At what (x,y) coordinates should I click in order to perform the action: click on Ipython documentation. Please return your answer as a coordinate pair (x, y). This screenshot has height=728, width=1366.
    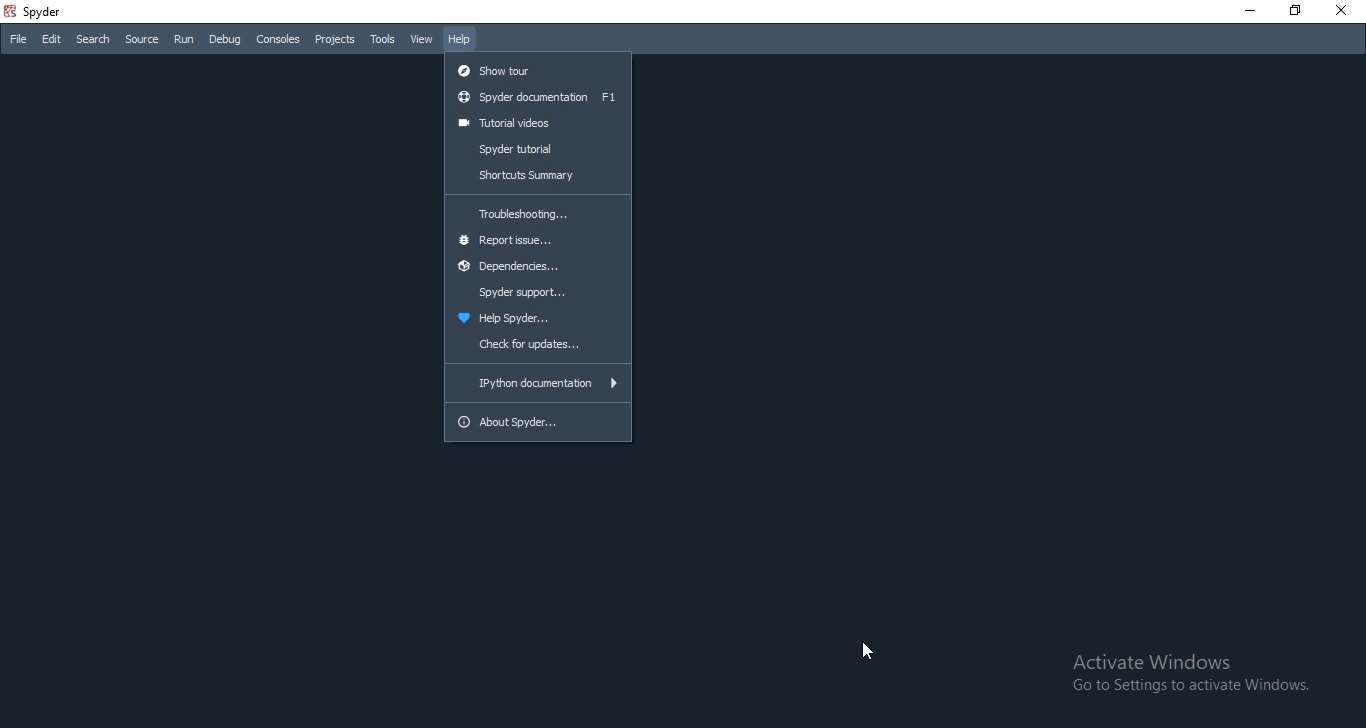
    Looking at the image, I should click on (536, 383).